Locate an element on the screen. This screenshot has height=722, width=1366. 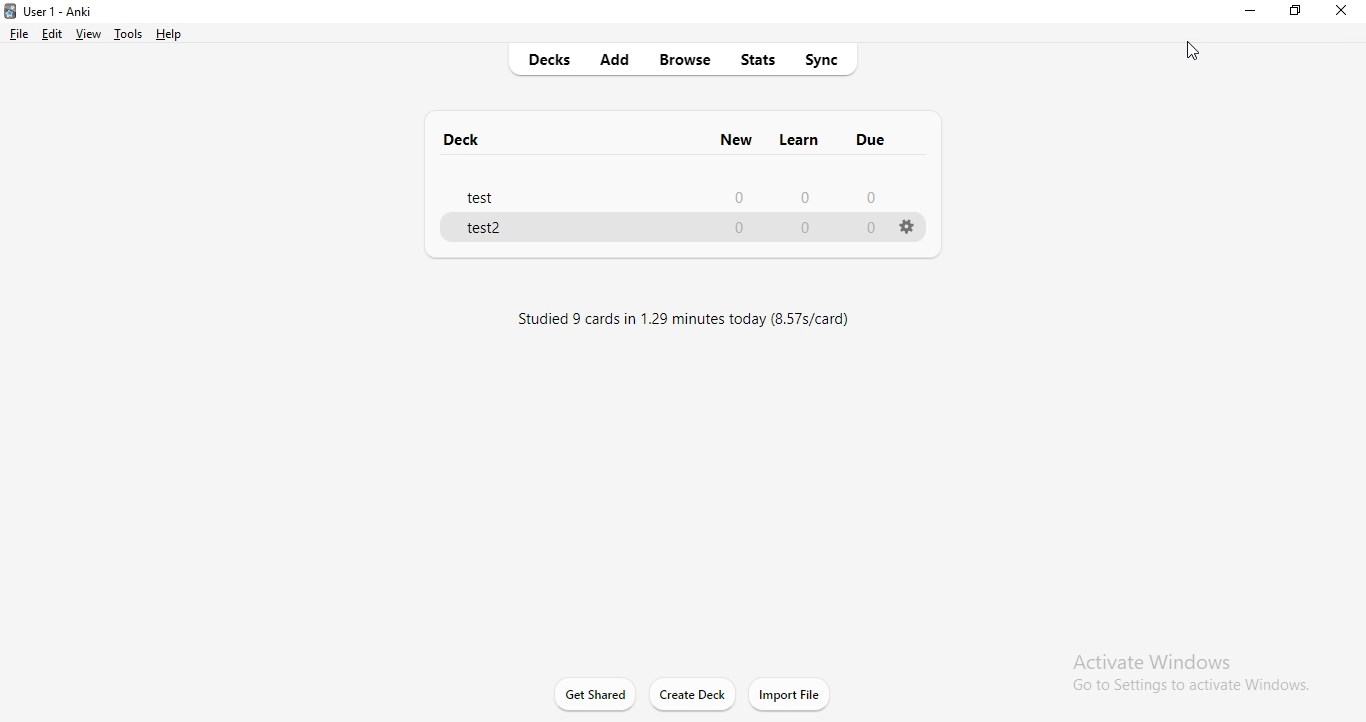
0 is located at coordinates (800, 199).